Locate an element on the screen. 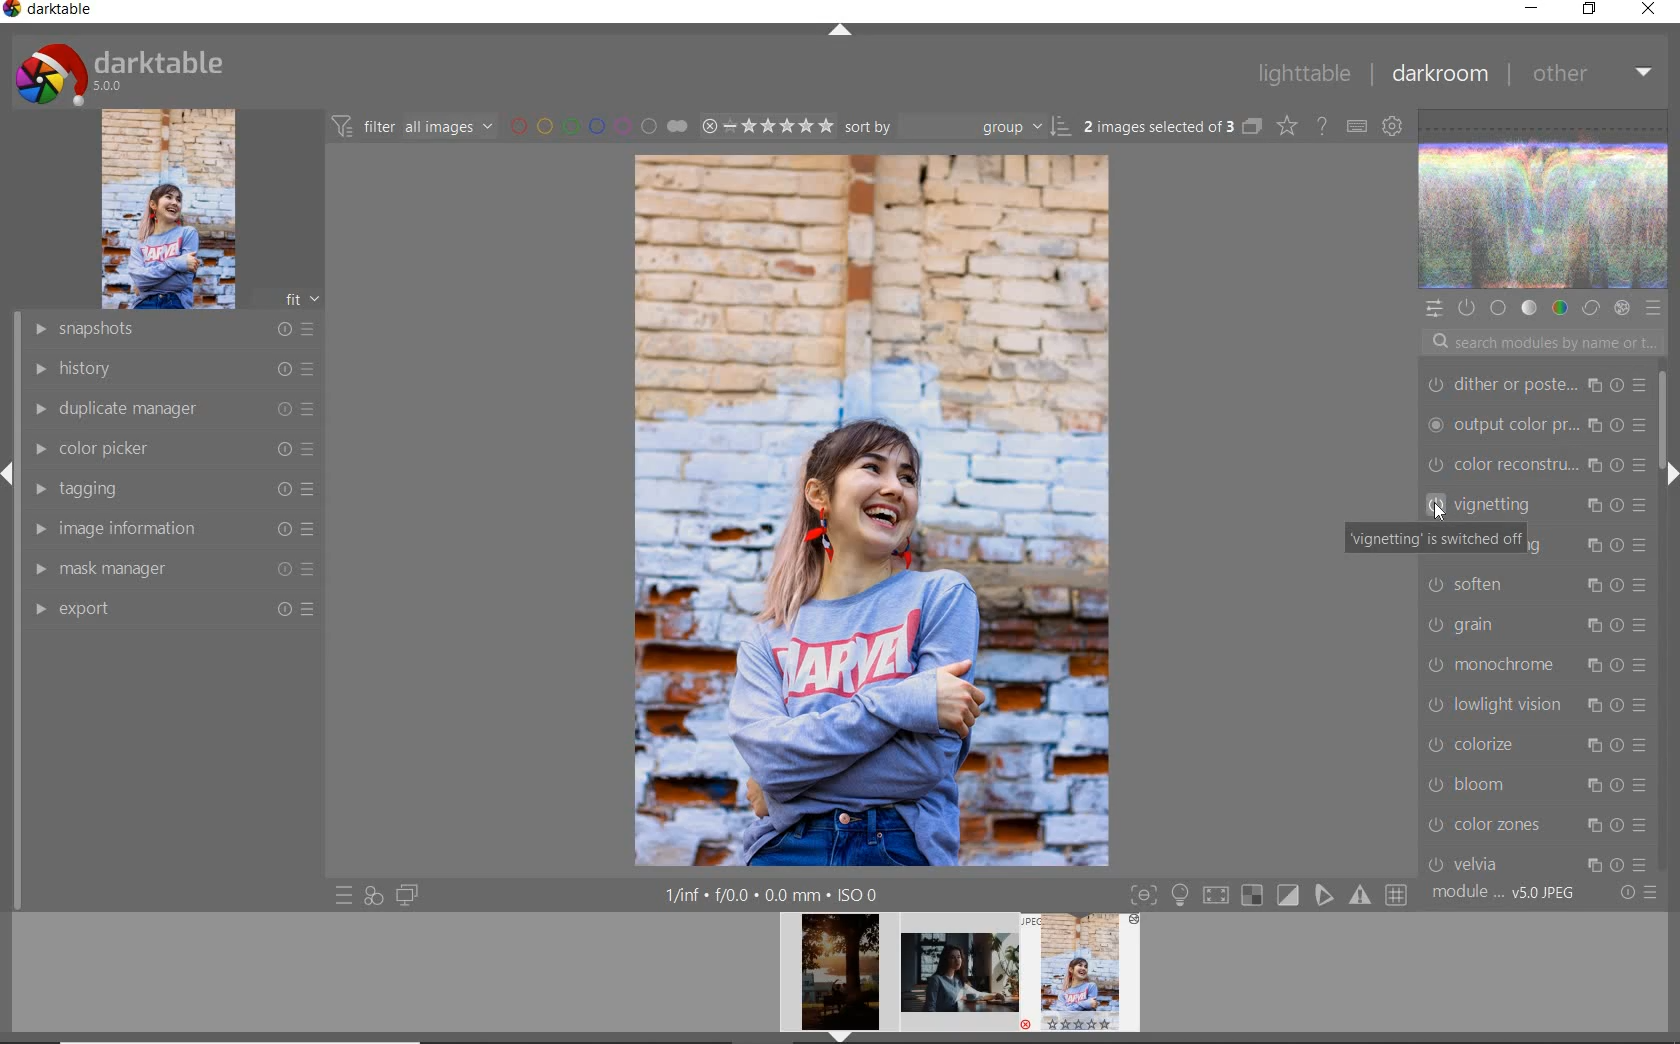 The width and height of the screenshot is (1680, 1044). module order is located at coordinates (1506, 893).